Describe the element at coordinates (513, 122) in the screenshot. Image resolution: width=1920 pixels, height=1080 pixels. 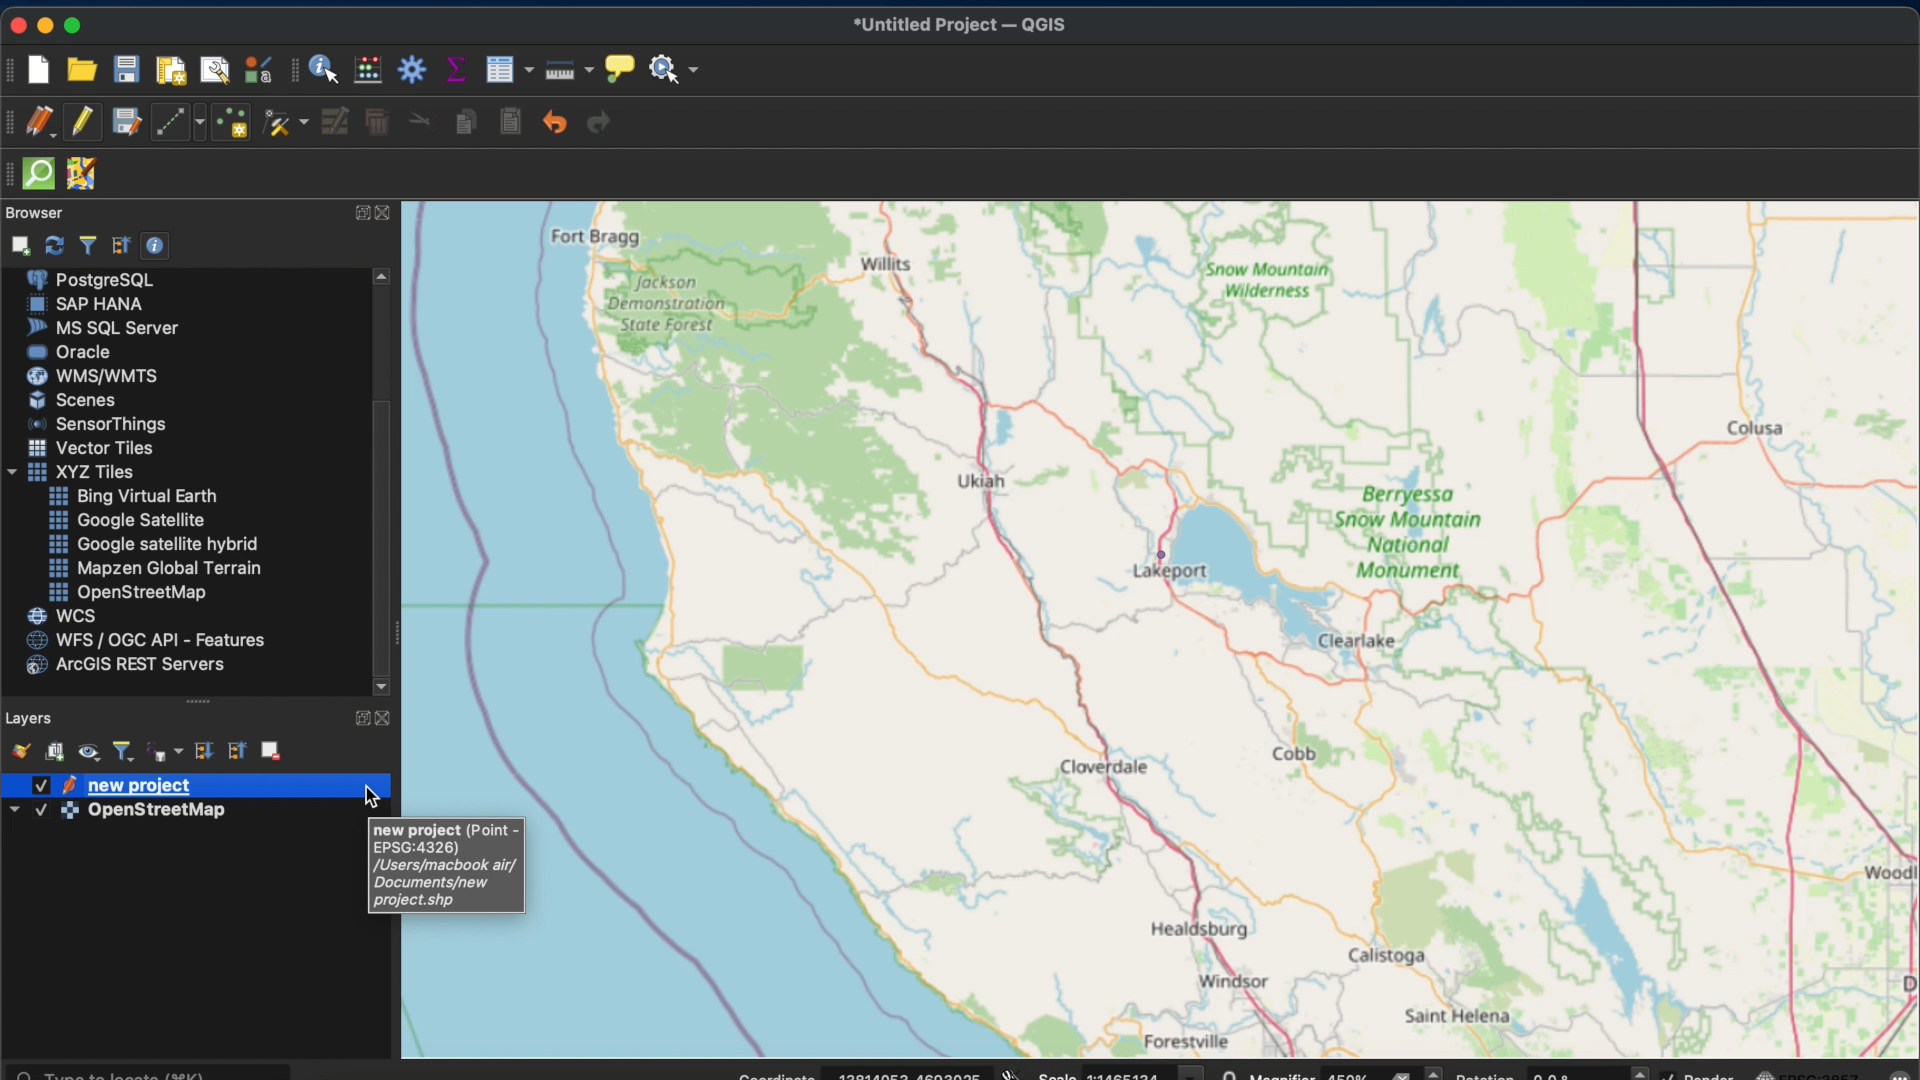
I see `paste features` at that location.